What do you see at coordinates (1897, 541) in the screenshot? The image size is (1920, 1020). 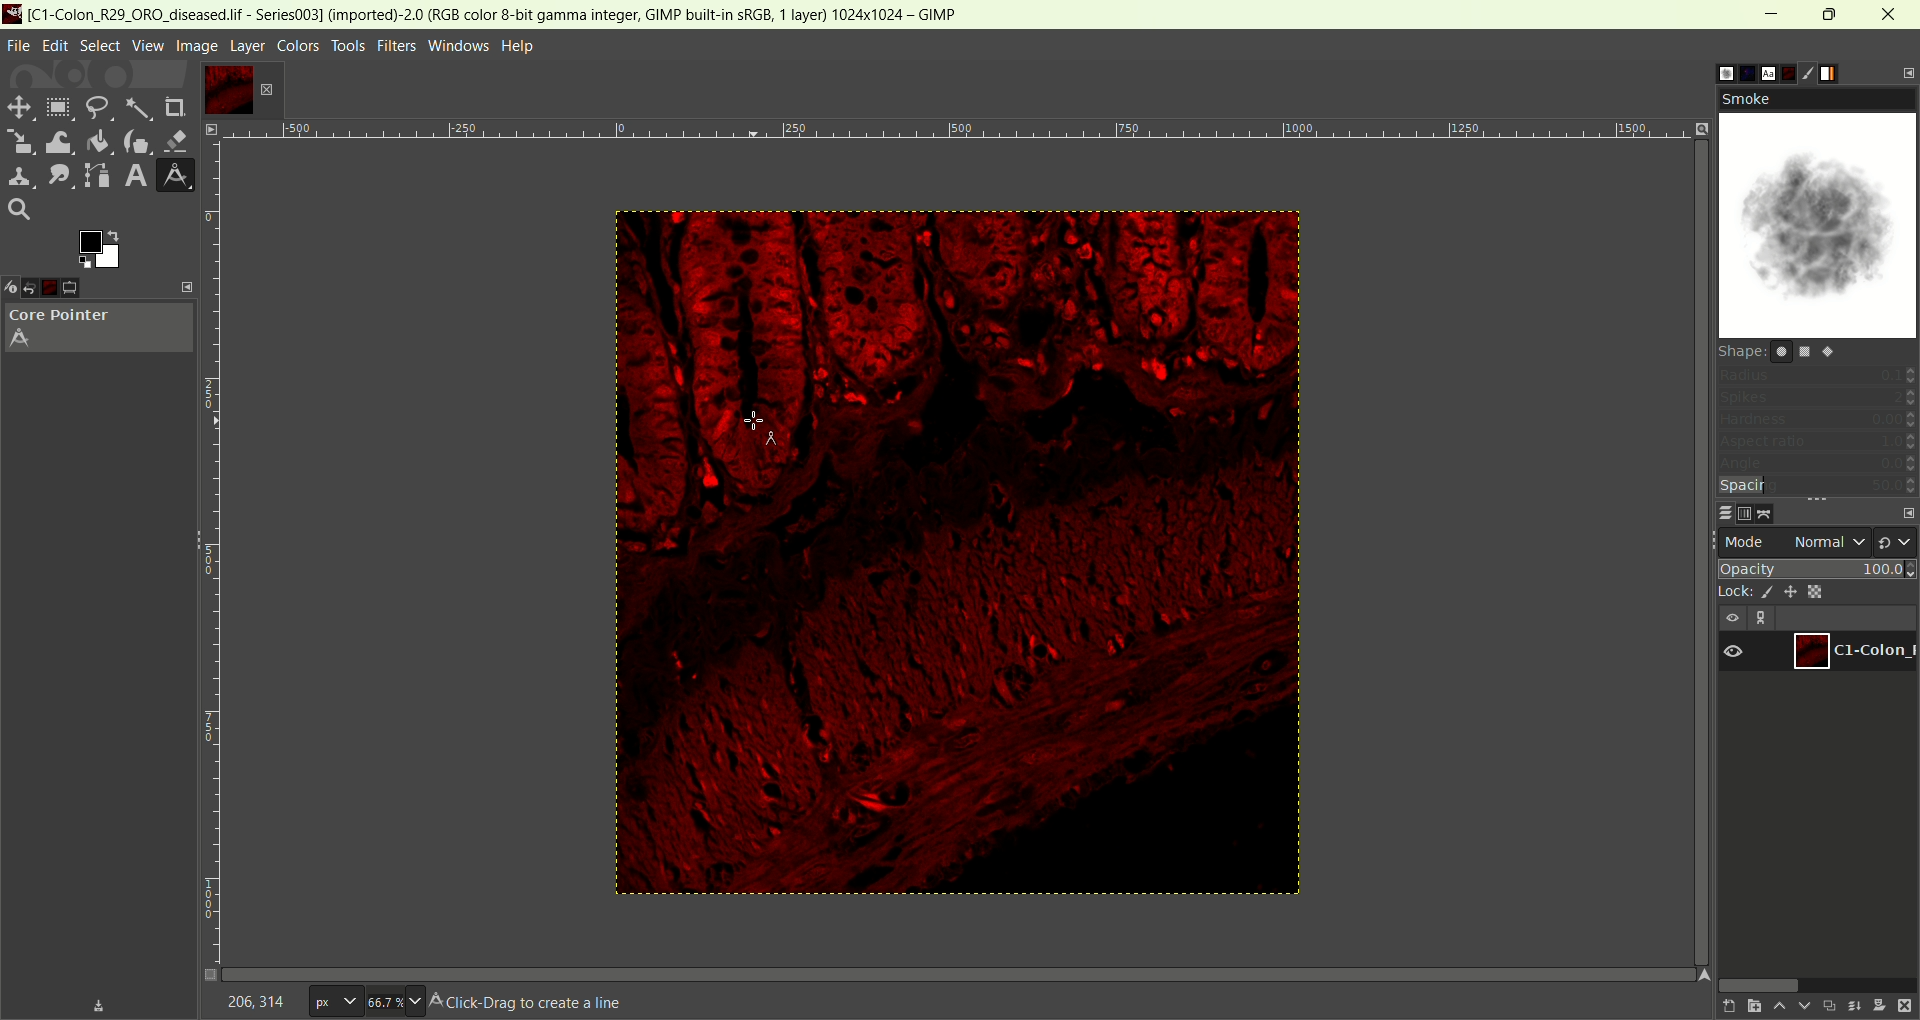 I see `switch to another group of mode` at bounding box center [1897, 541].